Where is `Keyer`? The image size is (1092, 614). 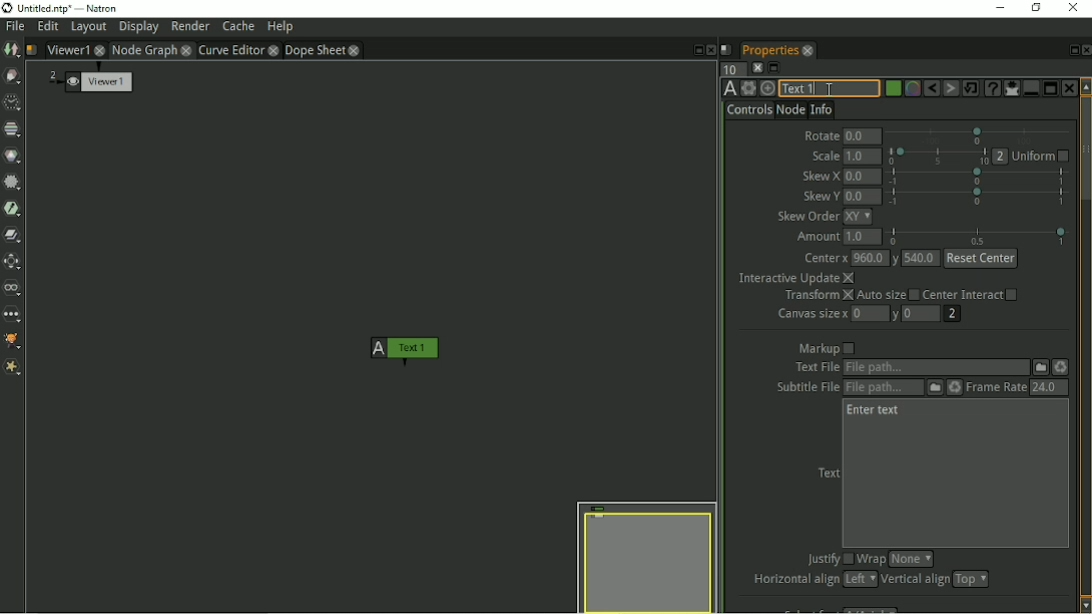
Keyer is located at coordinates (14, 209).